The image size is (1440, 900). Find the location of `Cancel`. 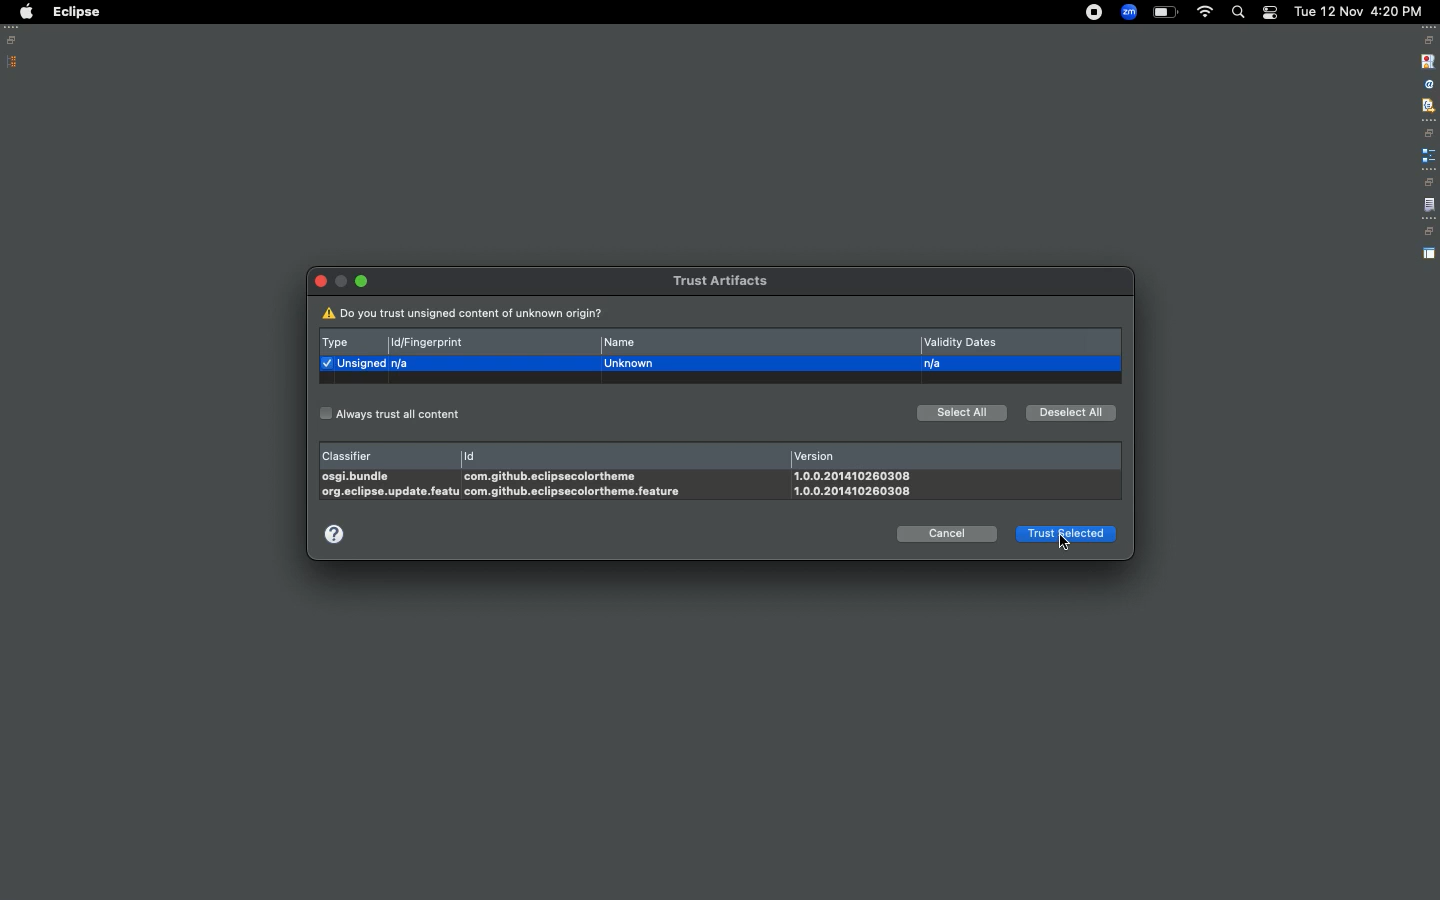

Cancel is located at coordinates (947, 533).